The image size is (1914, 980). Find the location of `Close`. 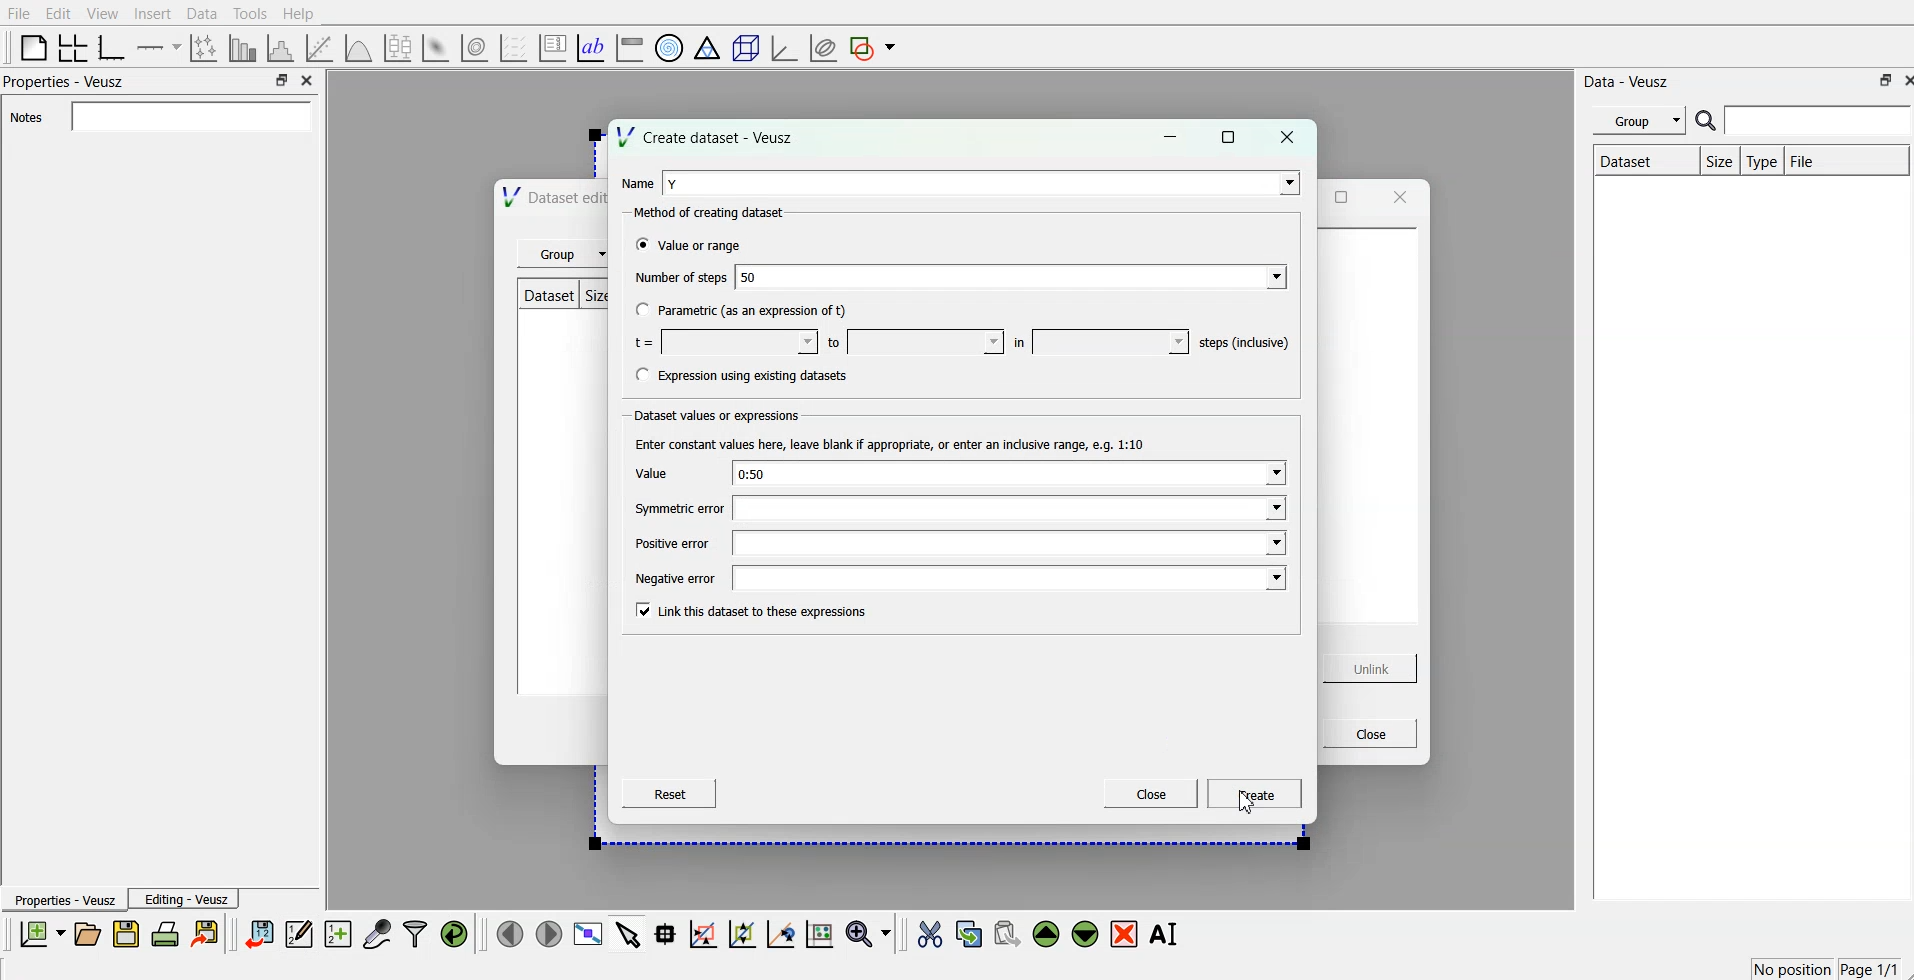

Close is located at coordinates (1367, 732).